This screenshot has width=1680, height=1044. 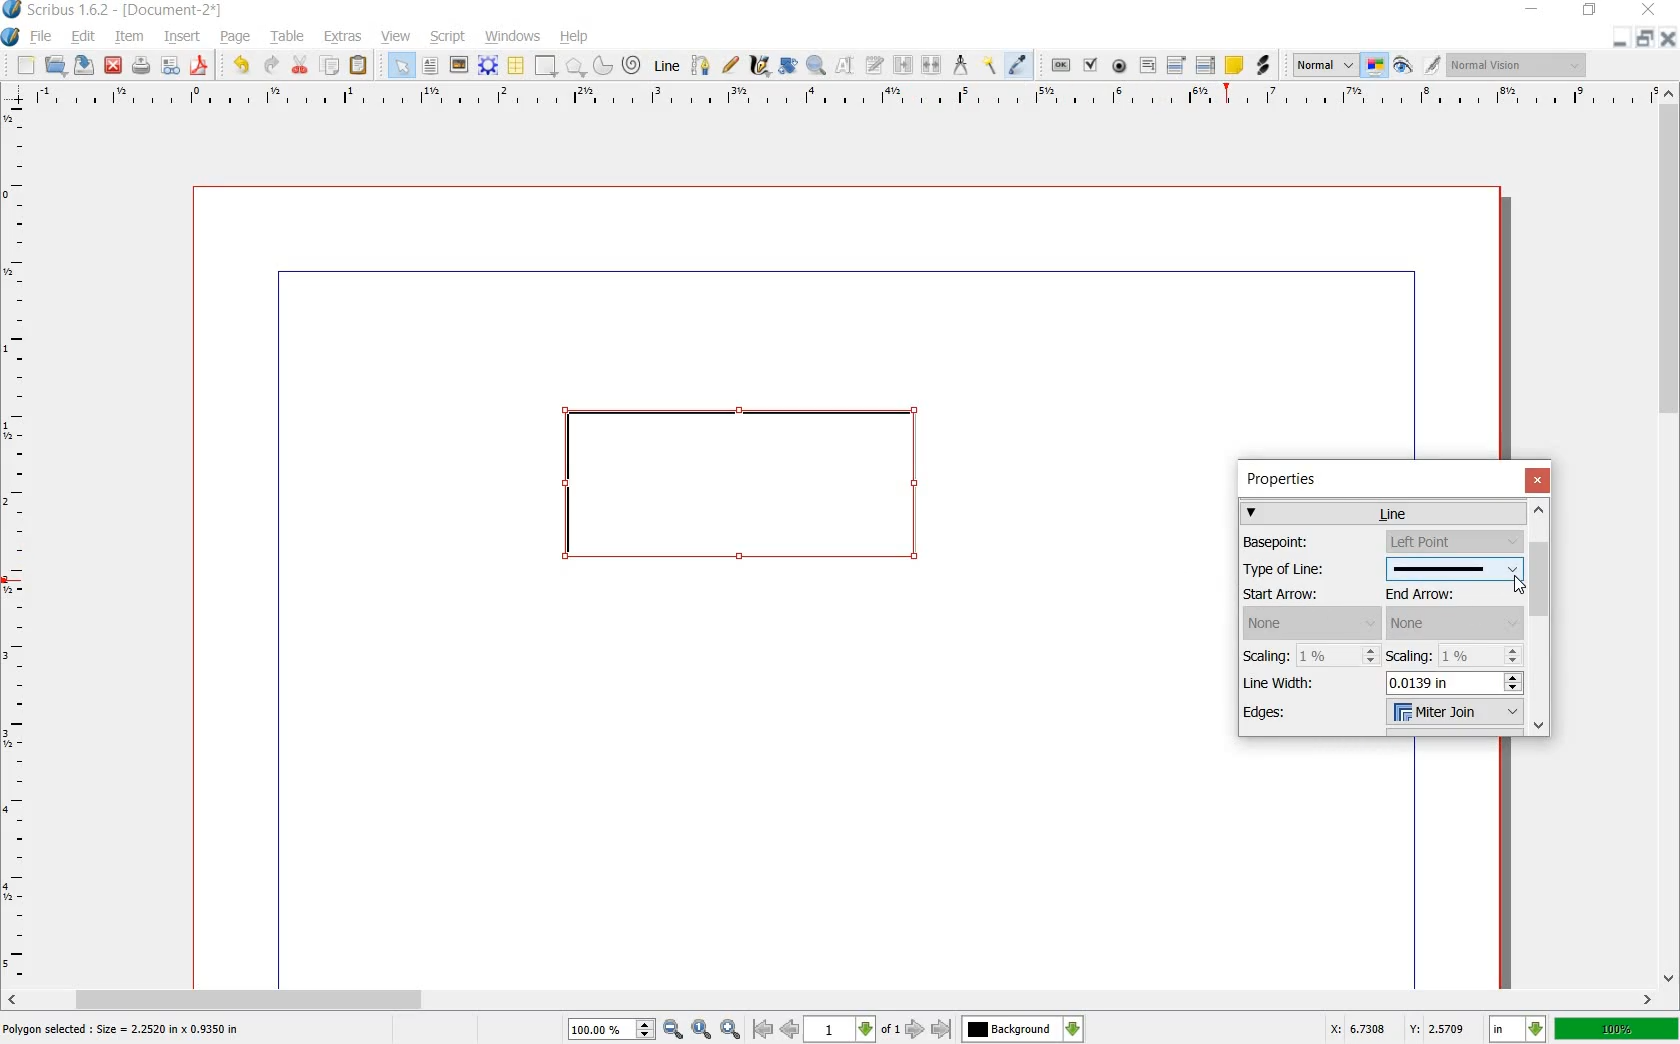 What do you see at coordinates (234, 39) in the screenshot?
I see `PAGE` at bounding box center [234, 39].